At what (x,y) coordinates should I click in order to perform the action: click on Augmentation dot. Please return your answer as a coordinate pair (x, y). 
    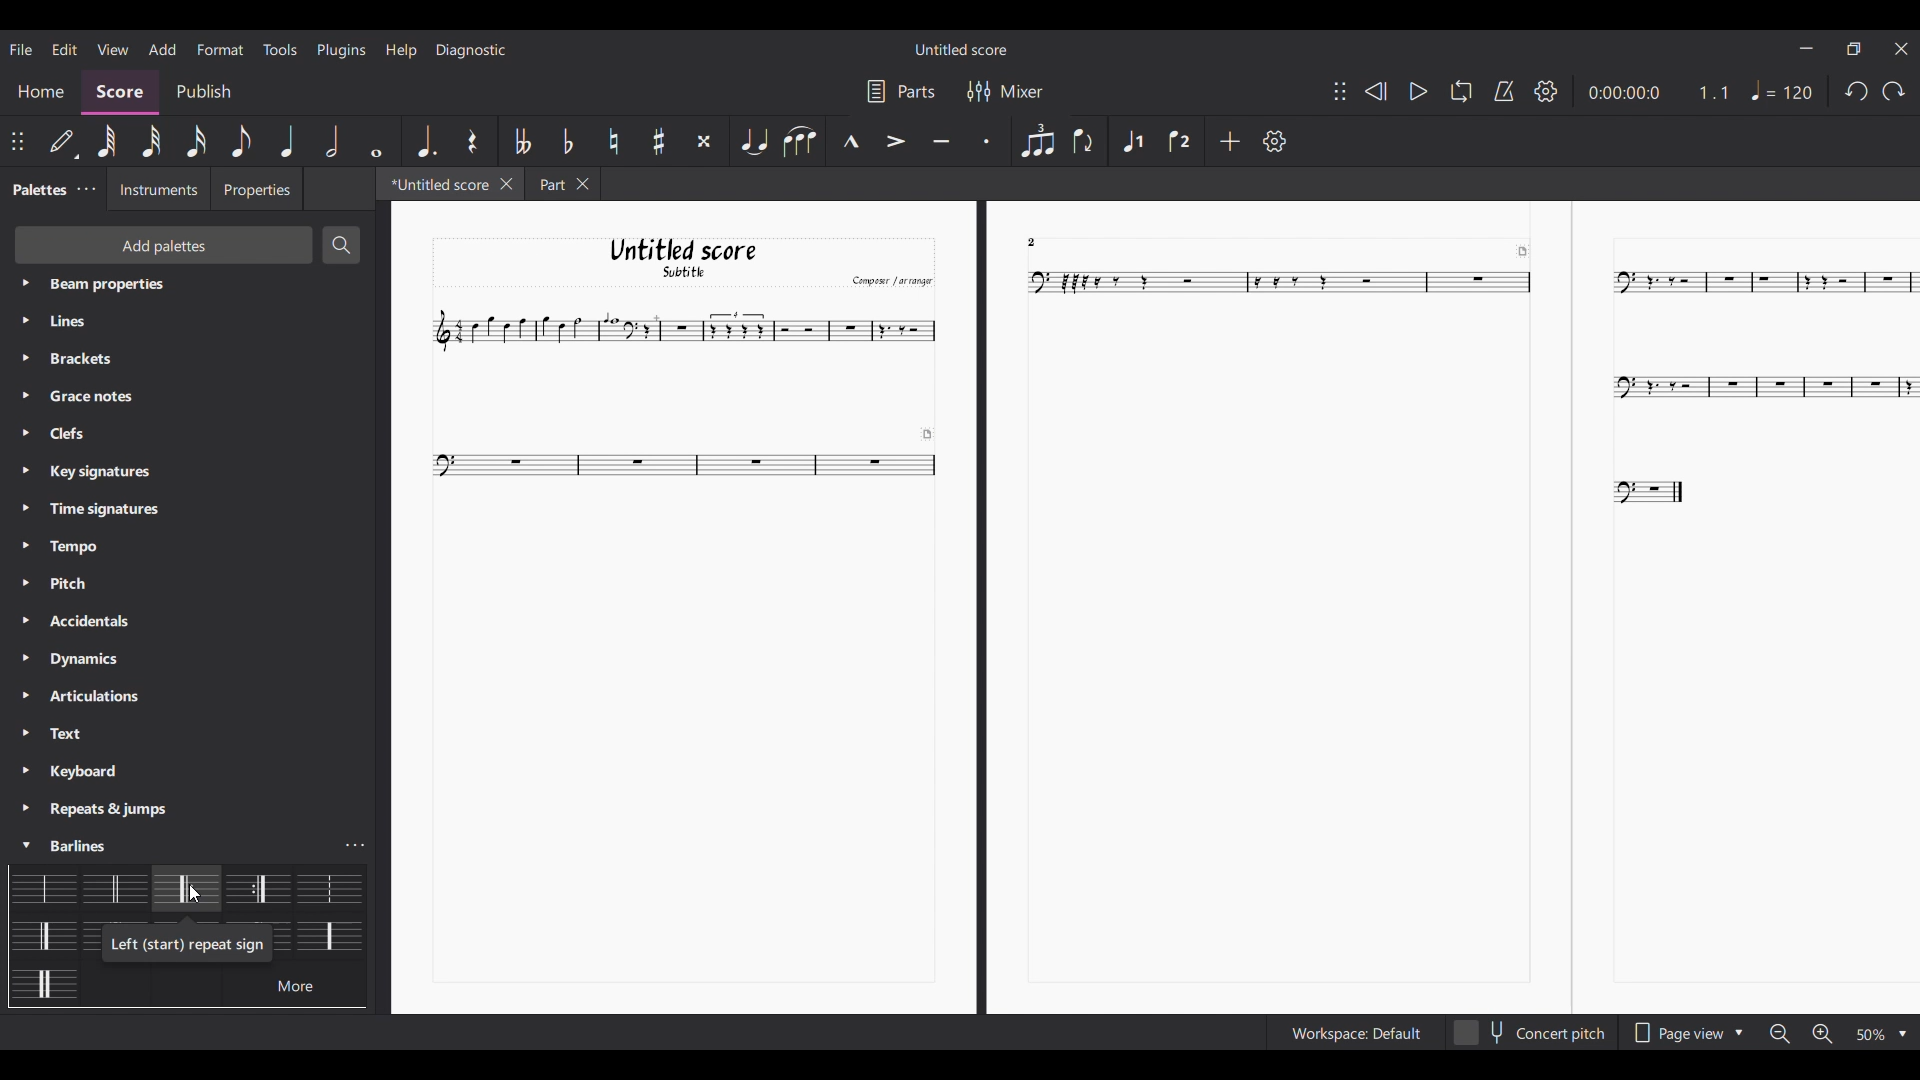
    Looking at the image, I should click on (426, 142).